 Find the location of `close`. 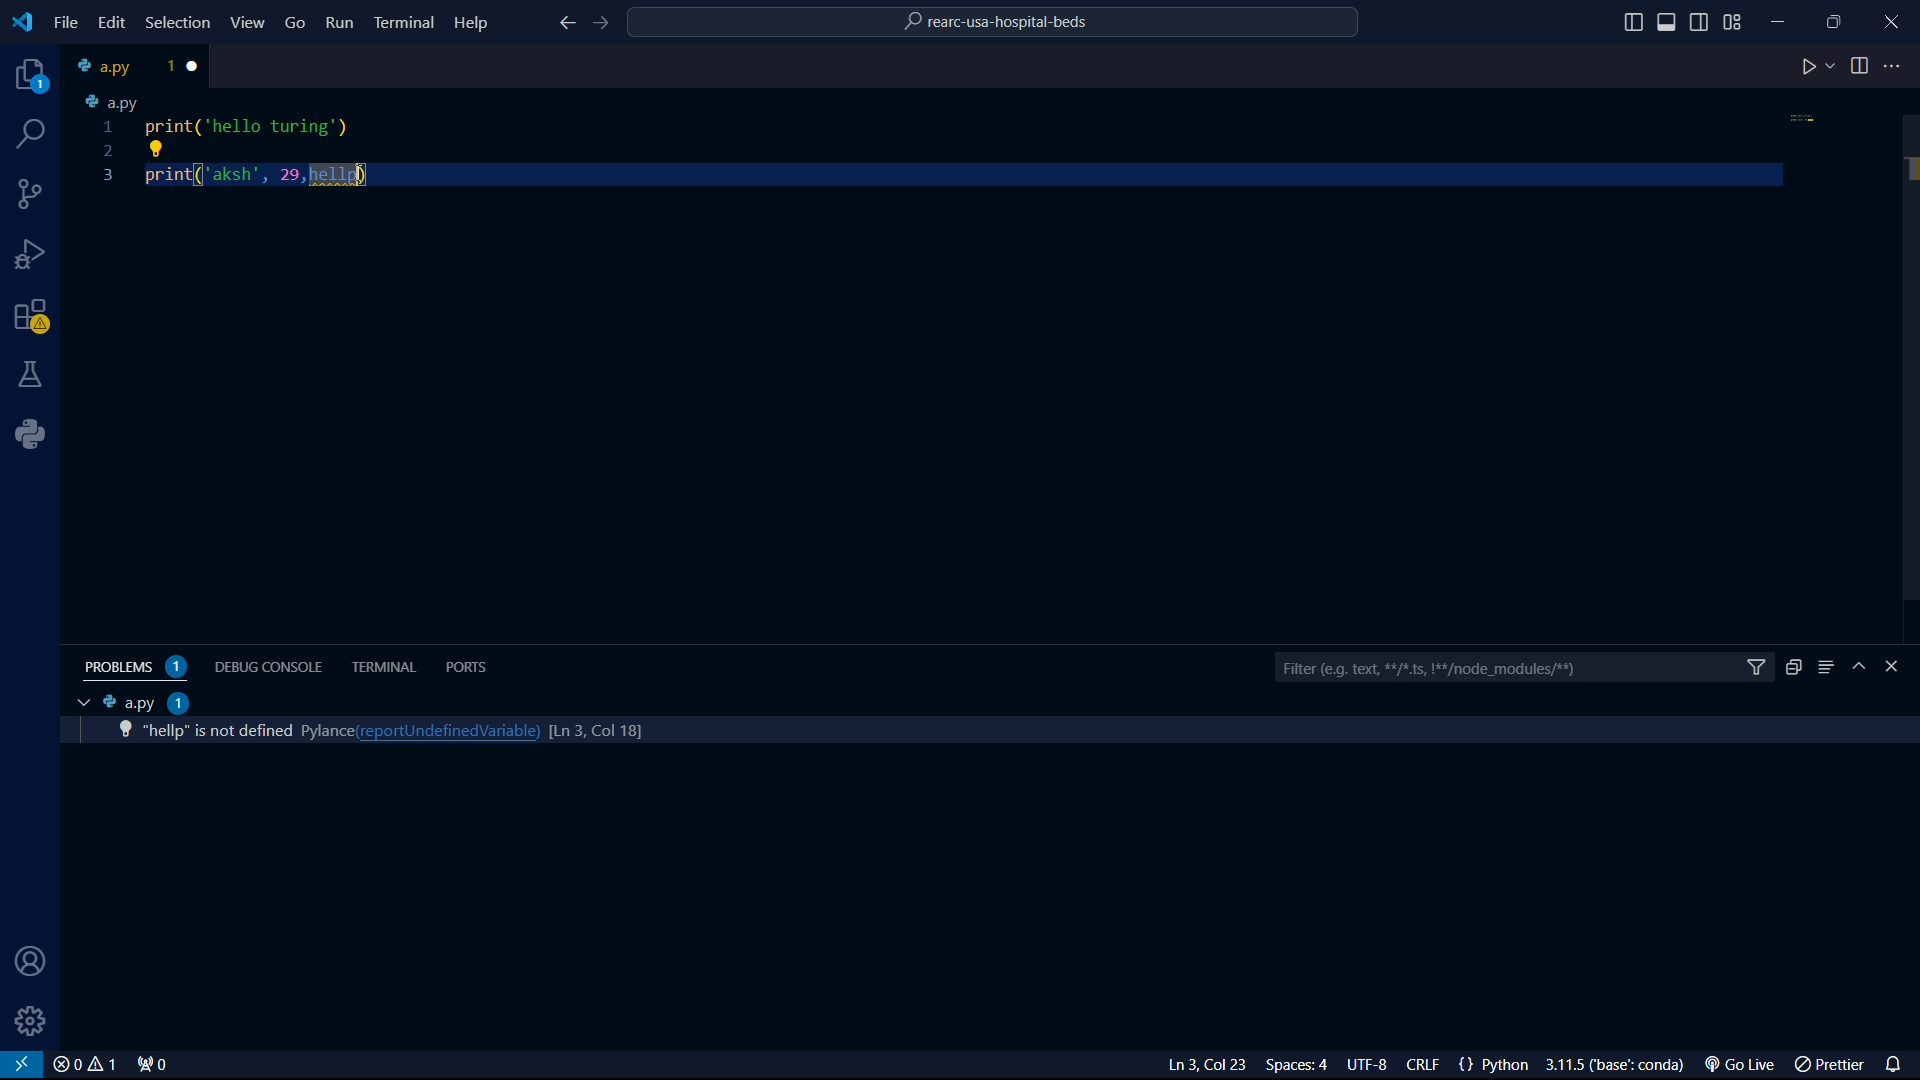

close is located at coordinates (197, 66).